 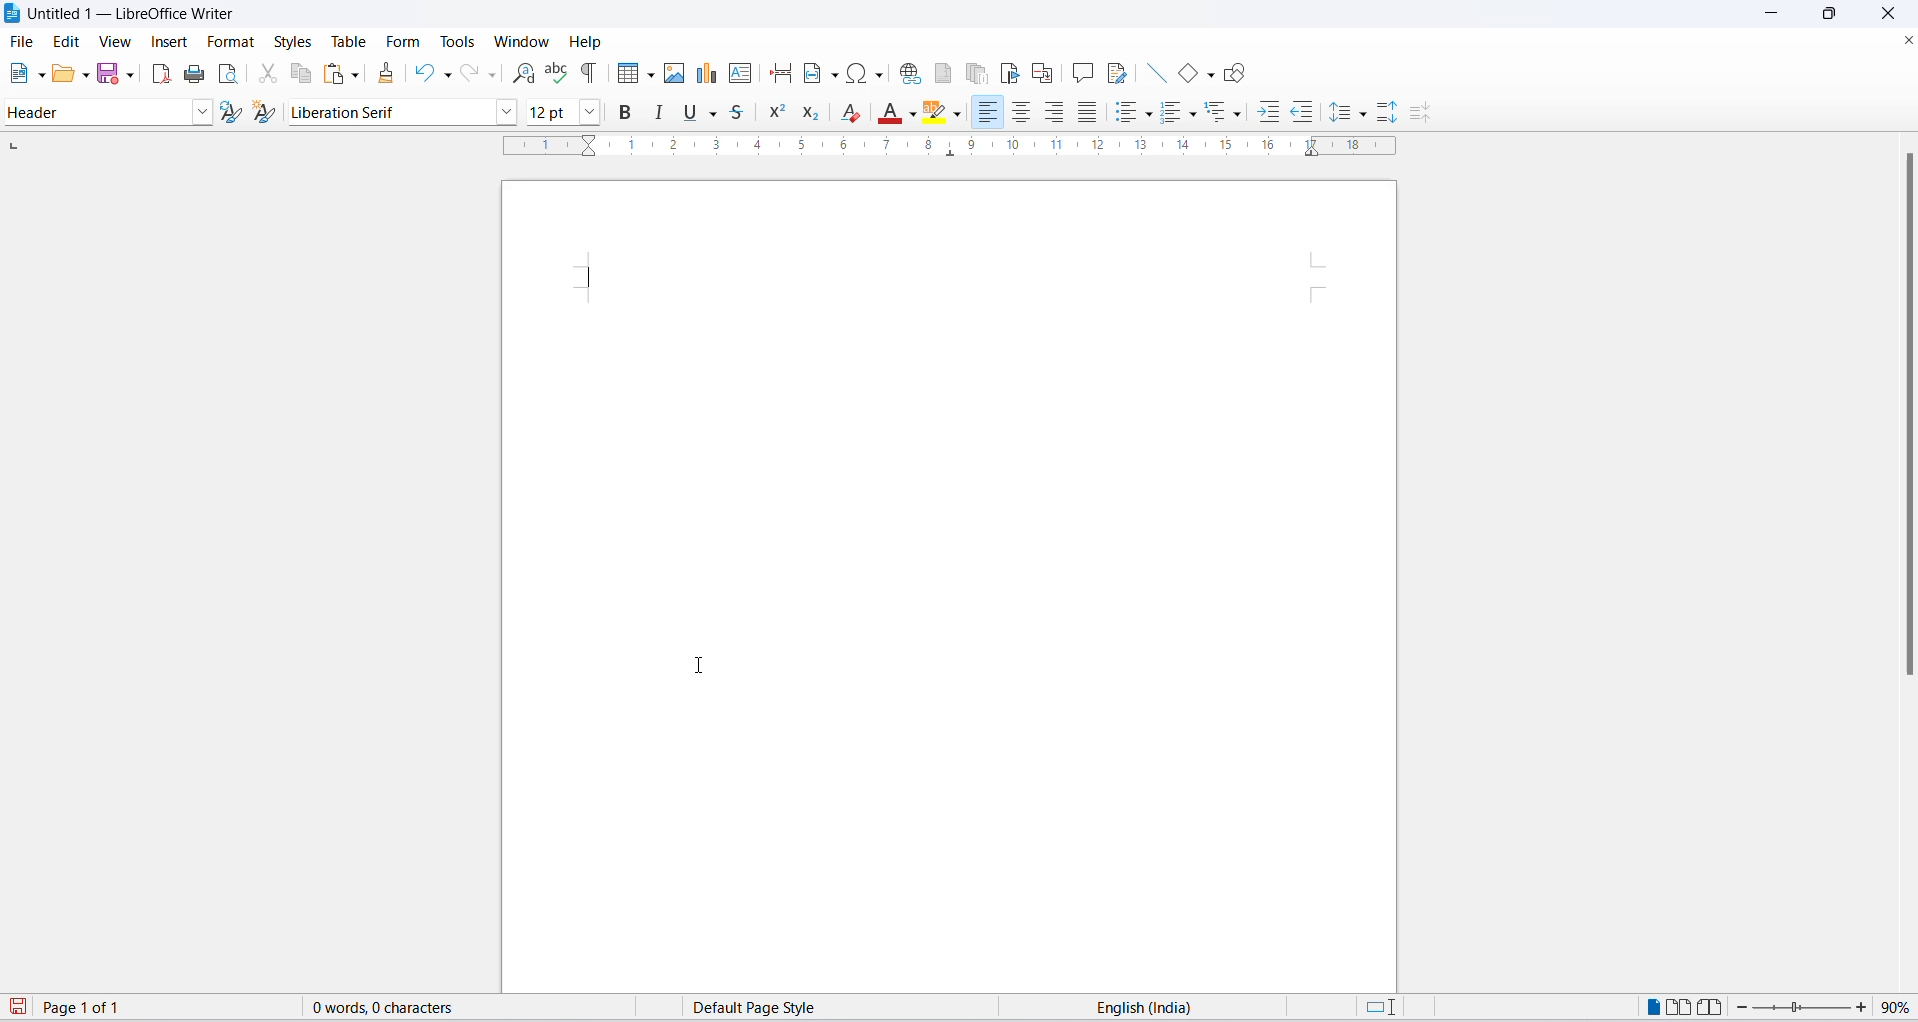 What do you see at coordinates (718, 114) in the screenshot?
I see `underline options` at bounding box center [718, 114].